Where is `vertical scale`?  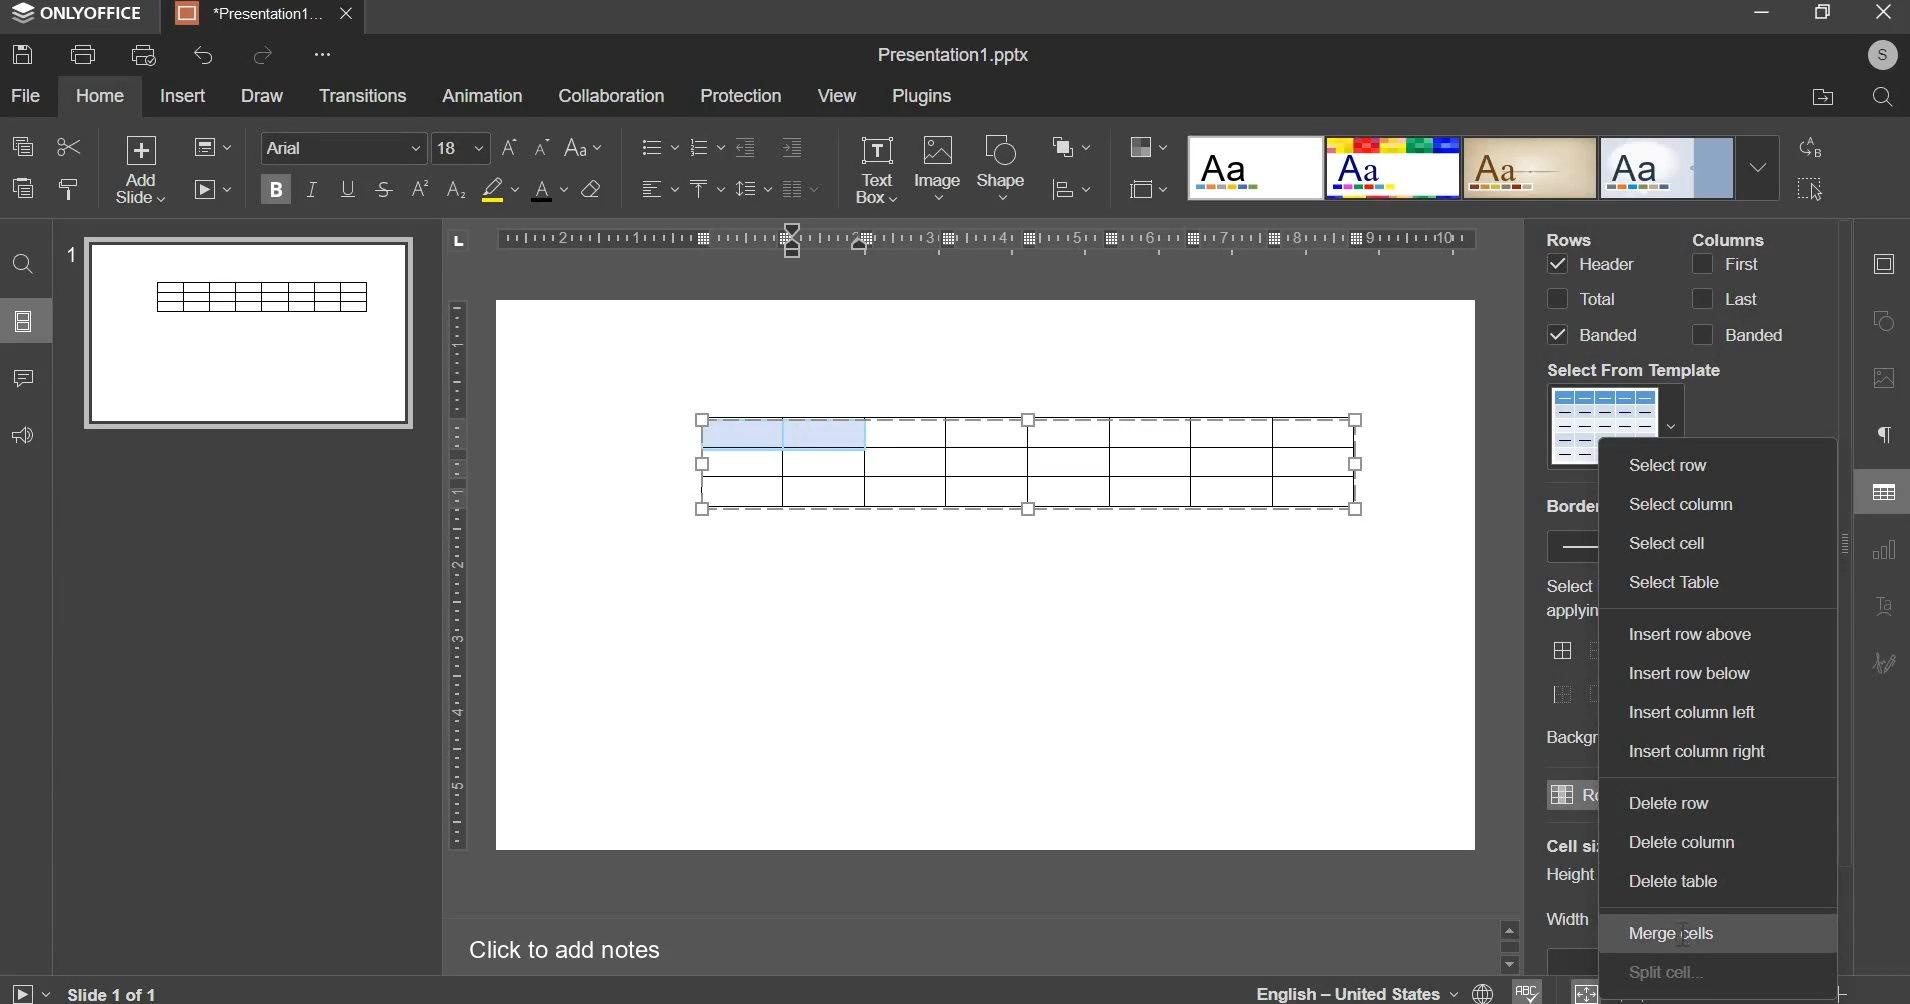
vertical scale is located at coordinates (456, 575).